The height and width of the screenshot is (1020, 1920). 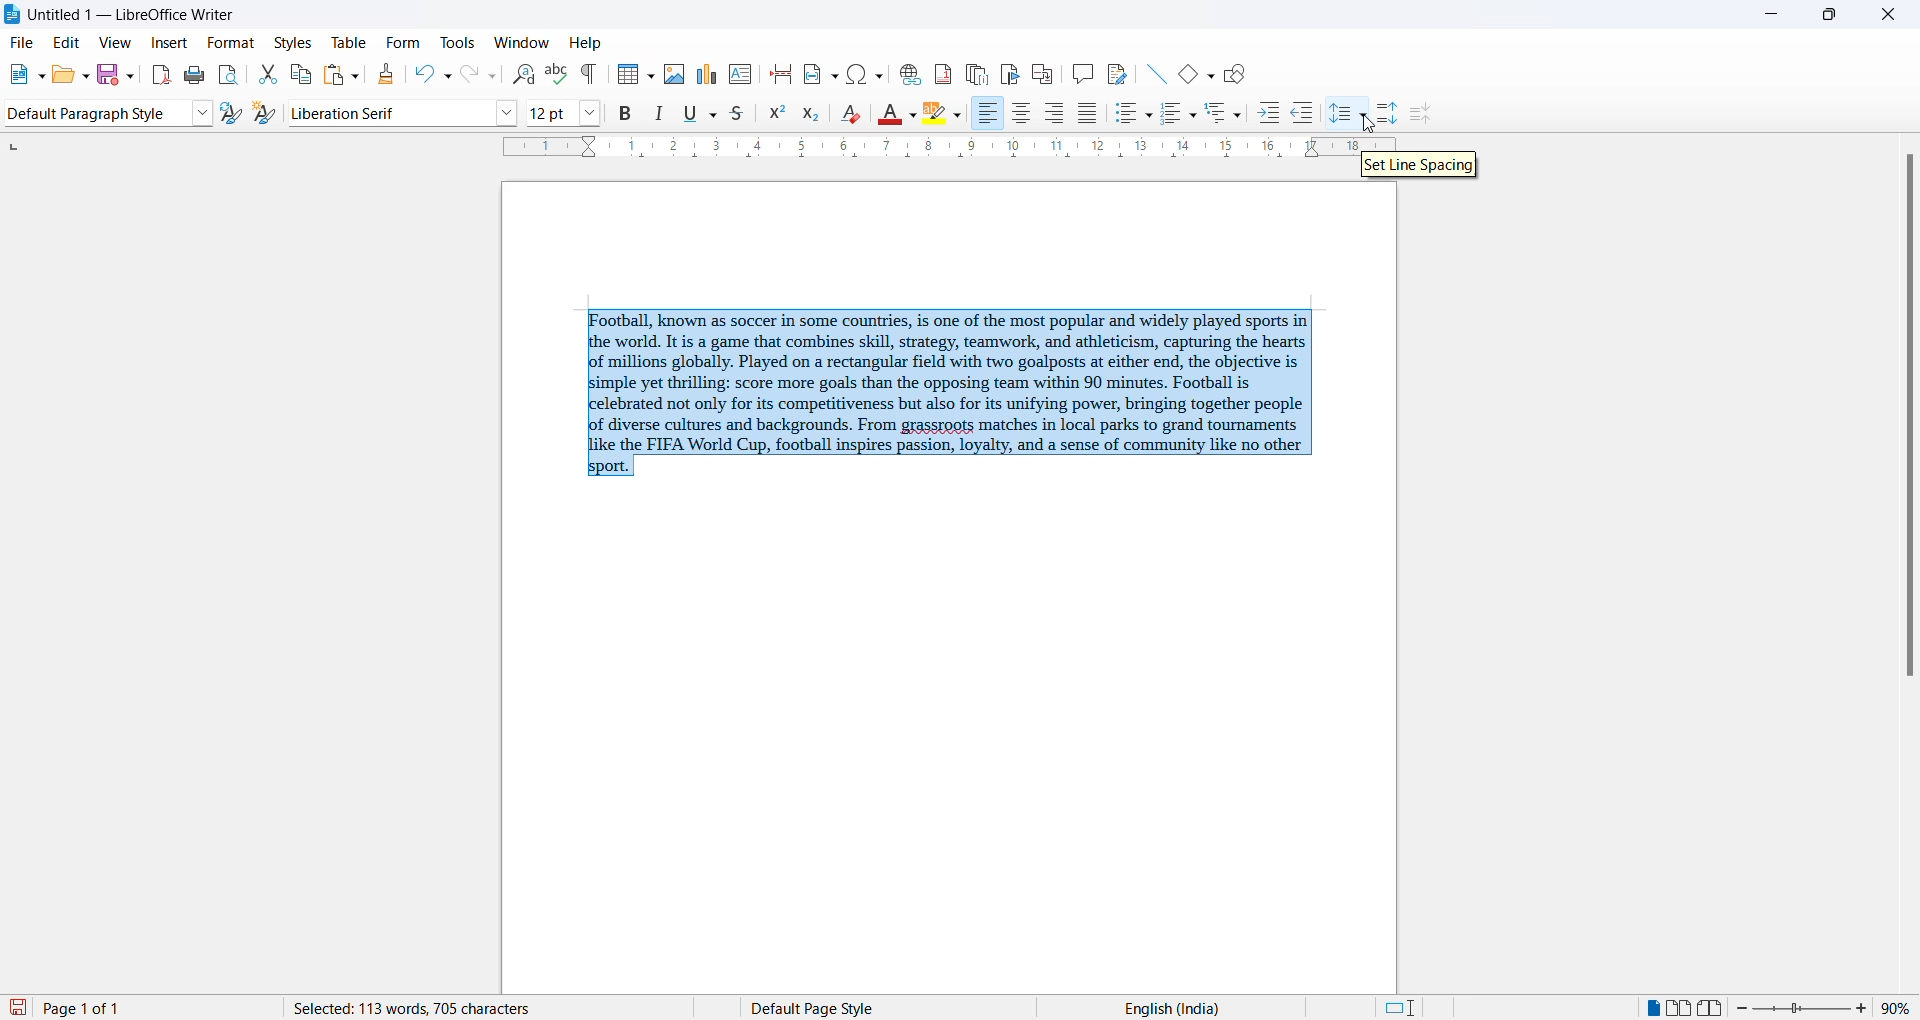 What do you see at coordinates (1085, 74) in the screenshot?
I see `insert comments` at bounding box center [1085, 74].